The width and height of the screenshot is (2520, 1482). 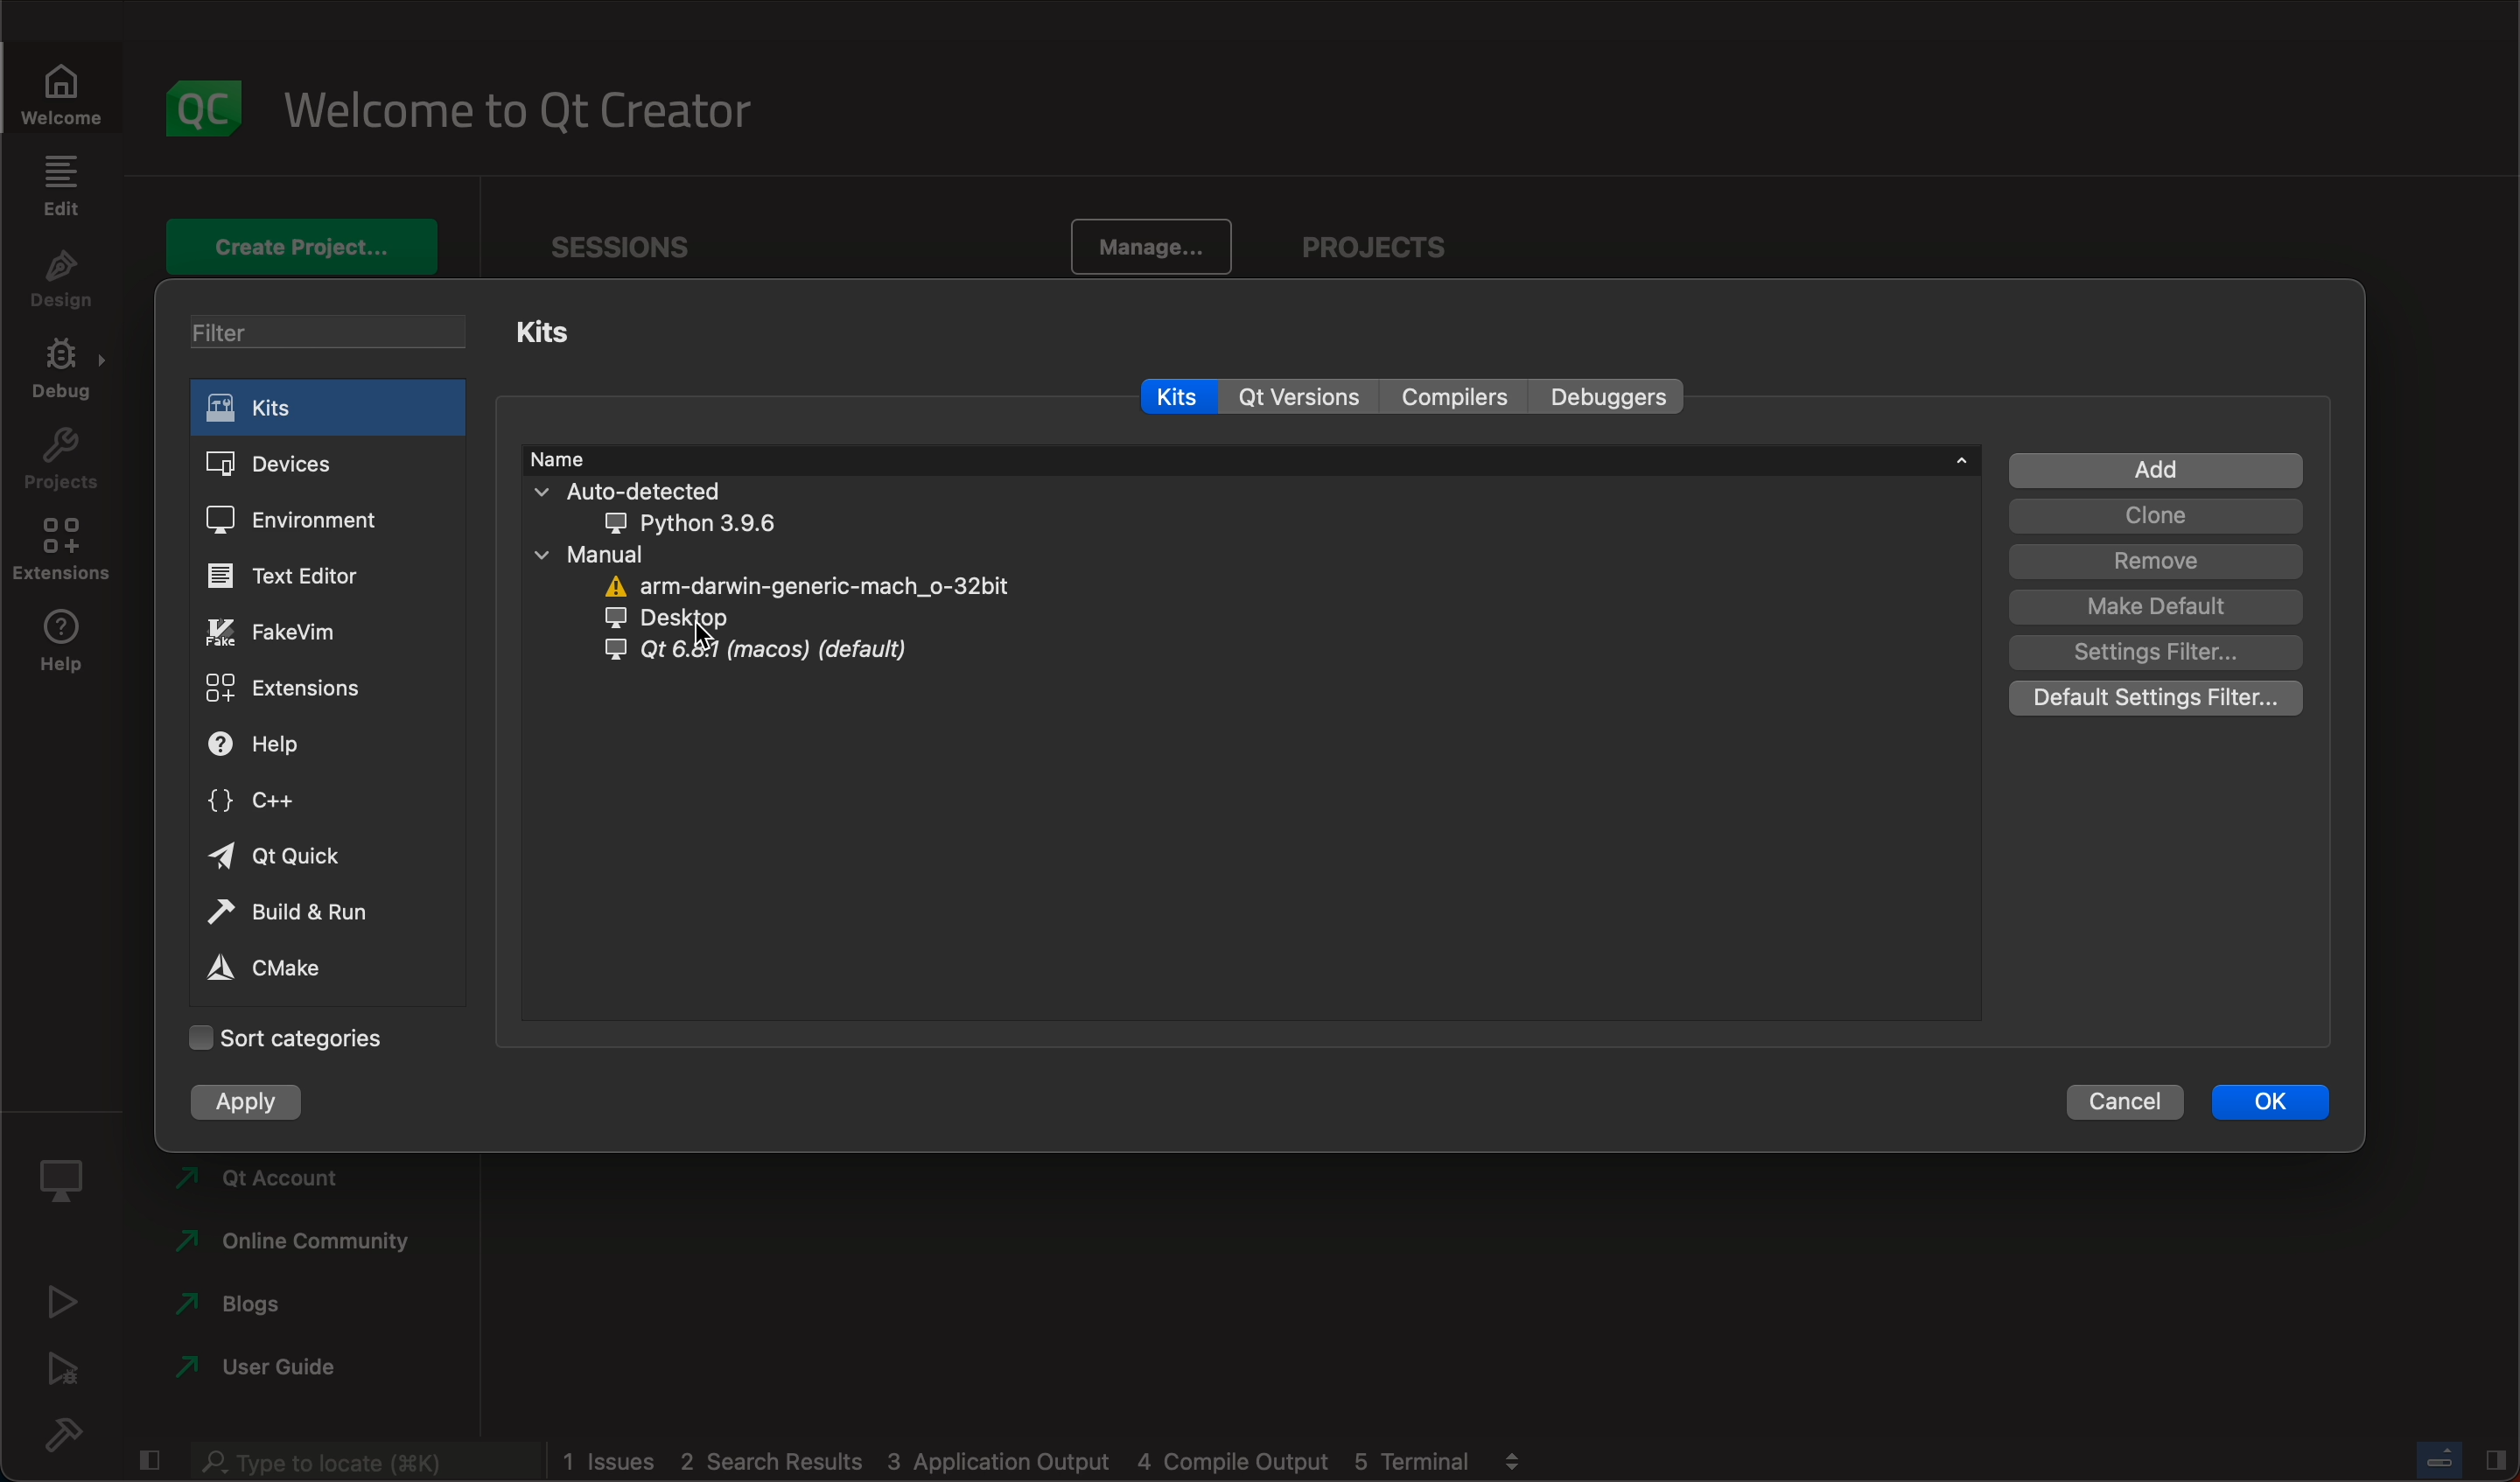 What do you see at coordinates (290, 855) in the screenshot?
I see `qt quick` at bounding box center [290, 855].